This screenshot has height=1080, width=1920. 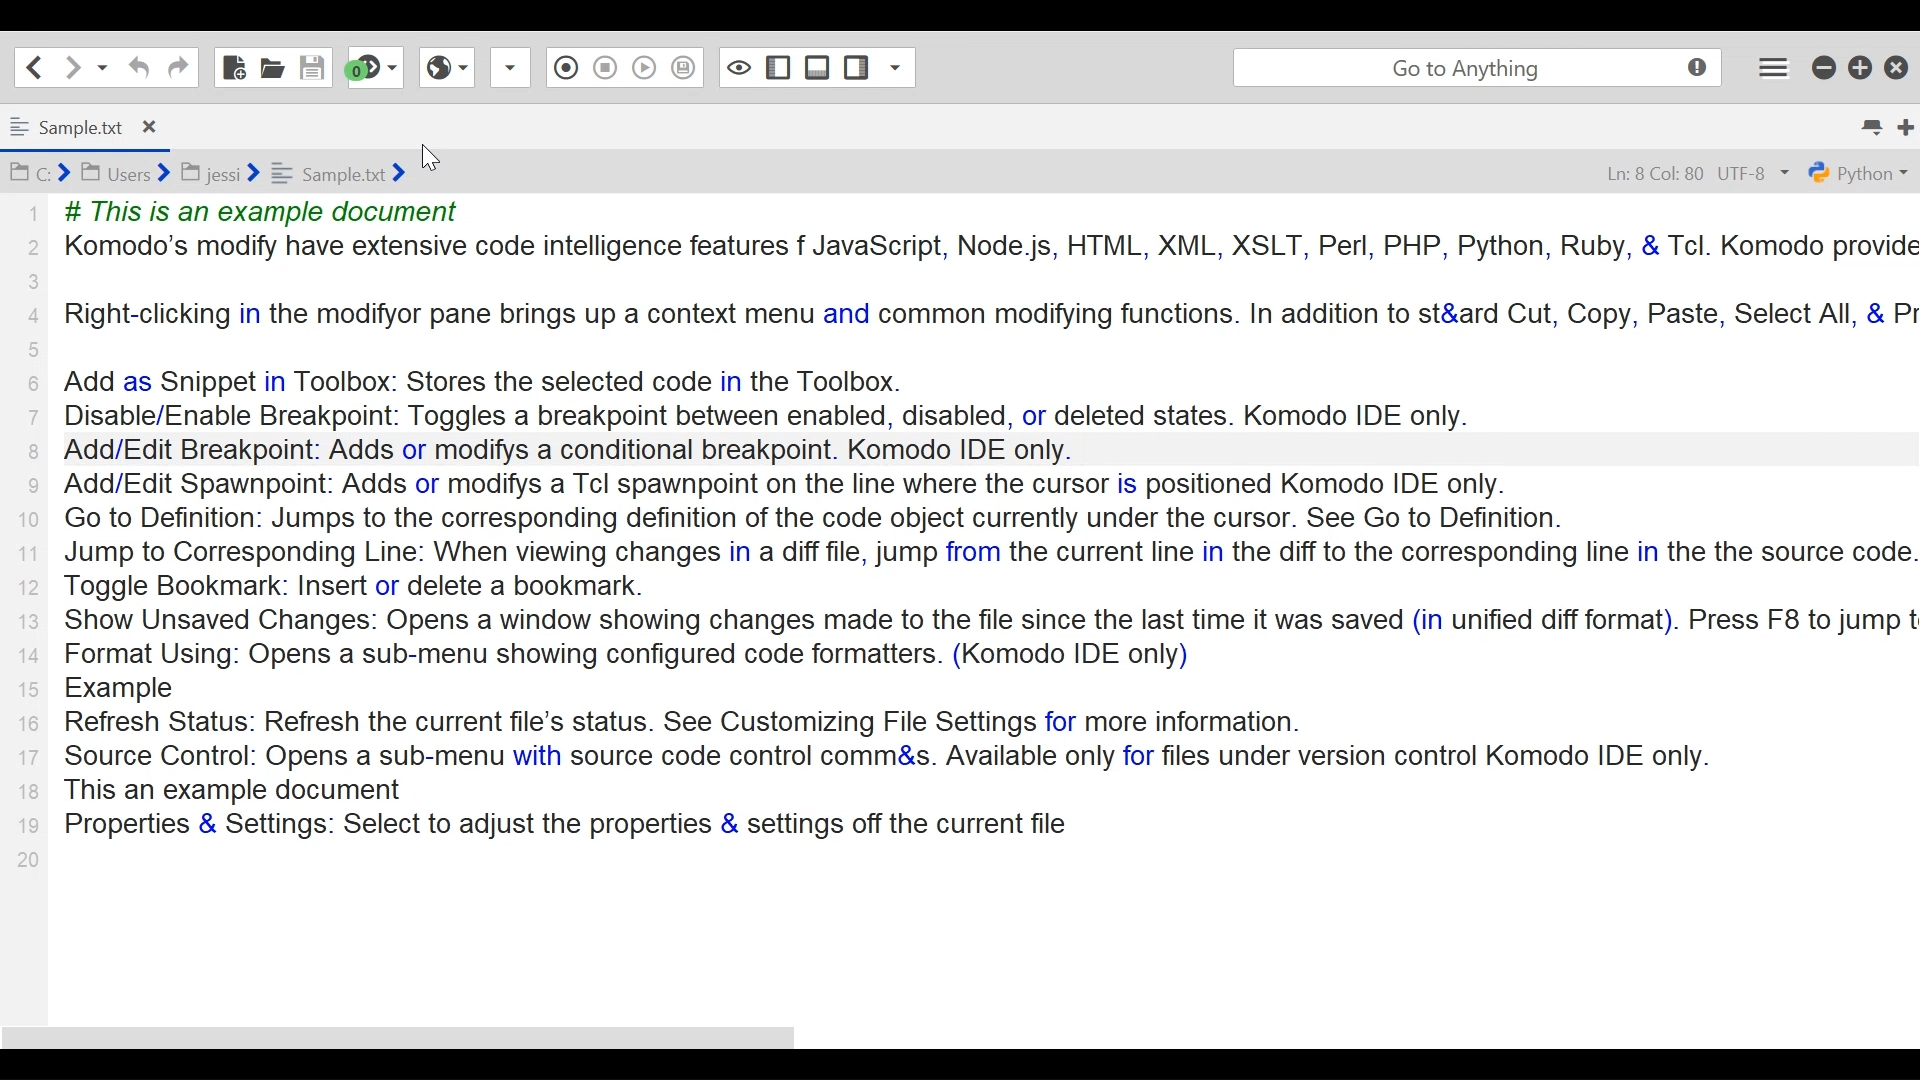 What do you see at coordinates (445, 67) in the screenshot?
I see `View in Browser` at bounding box center [445, 67].